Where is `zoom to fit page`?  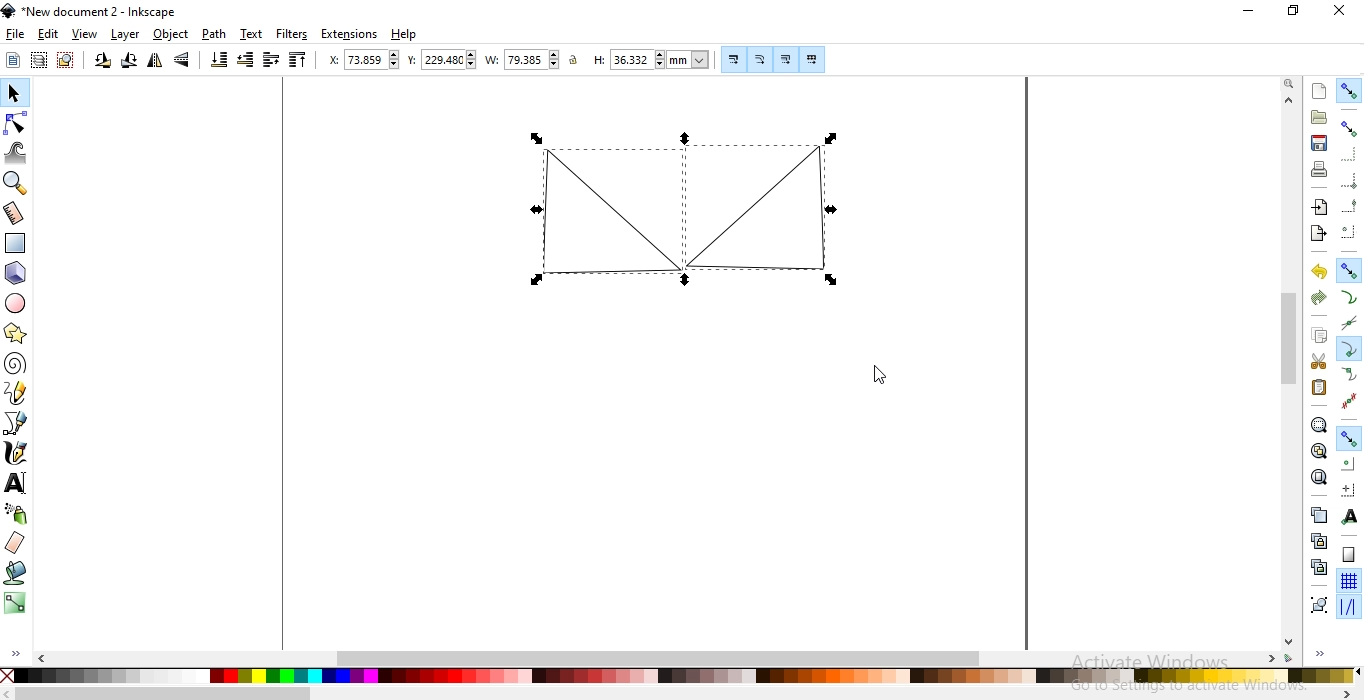
zoom to fit page is located at coordinates (1319, 477).